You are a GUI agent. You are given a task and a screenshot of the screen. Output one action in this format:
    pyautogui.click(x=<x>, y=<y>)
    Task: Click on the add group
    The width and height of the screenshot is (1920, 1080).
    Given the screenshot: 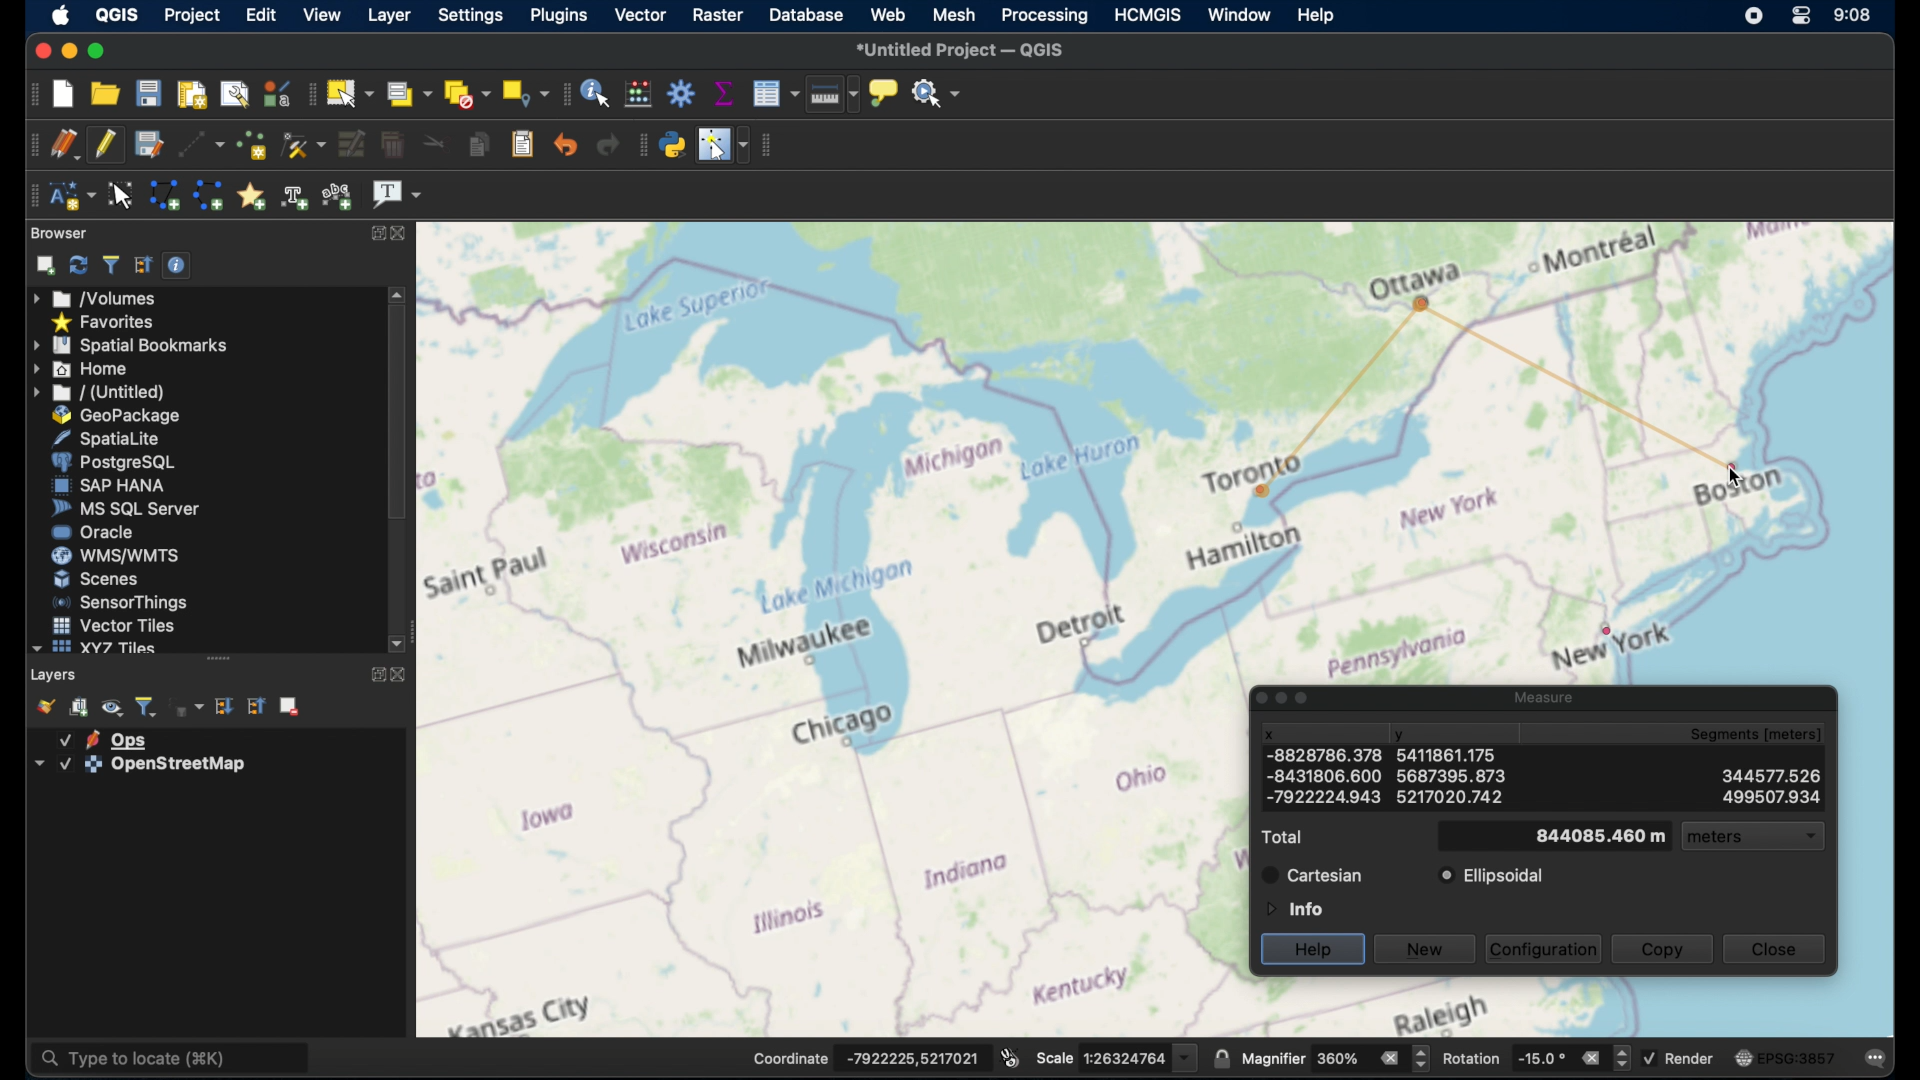 What is the action you would take?
    pyautogui.click(x=80, y=707)
    